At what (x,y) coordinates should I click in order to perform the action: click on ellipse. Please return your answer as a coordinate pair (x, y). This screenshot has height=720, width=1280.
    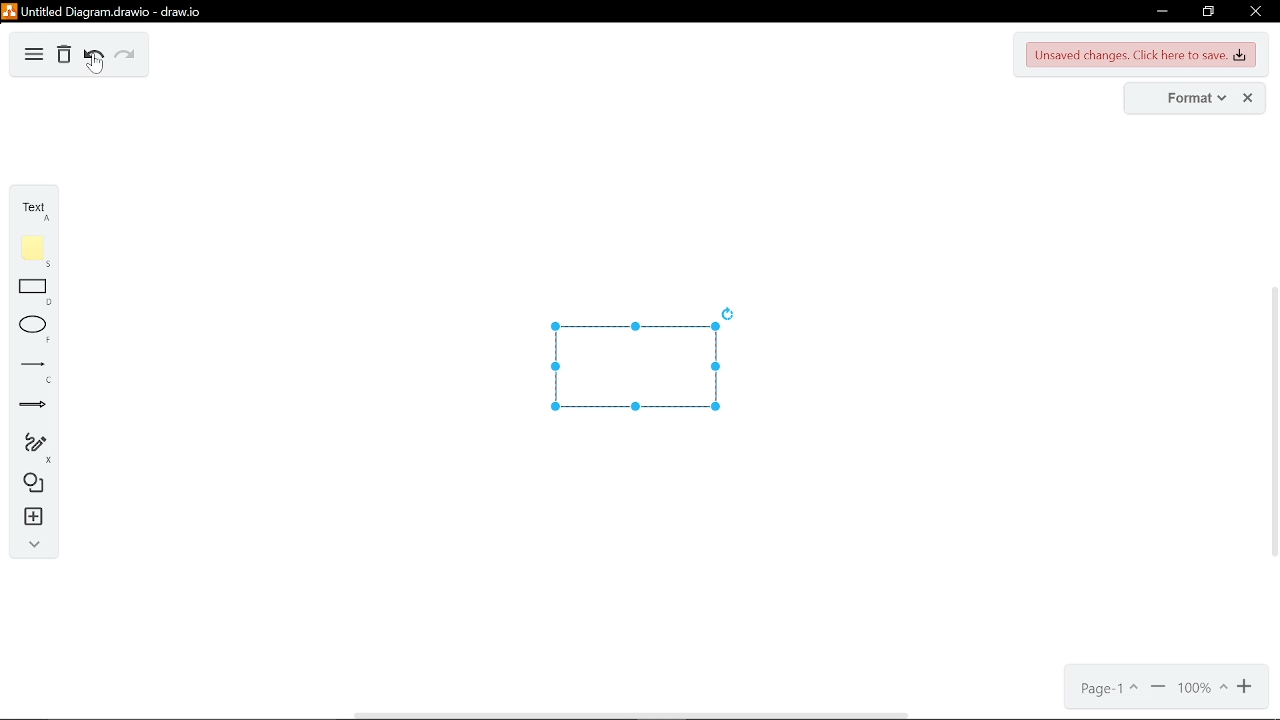
    Looking at the image, I should click on (37, 331).